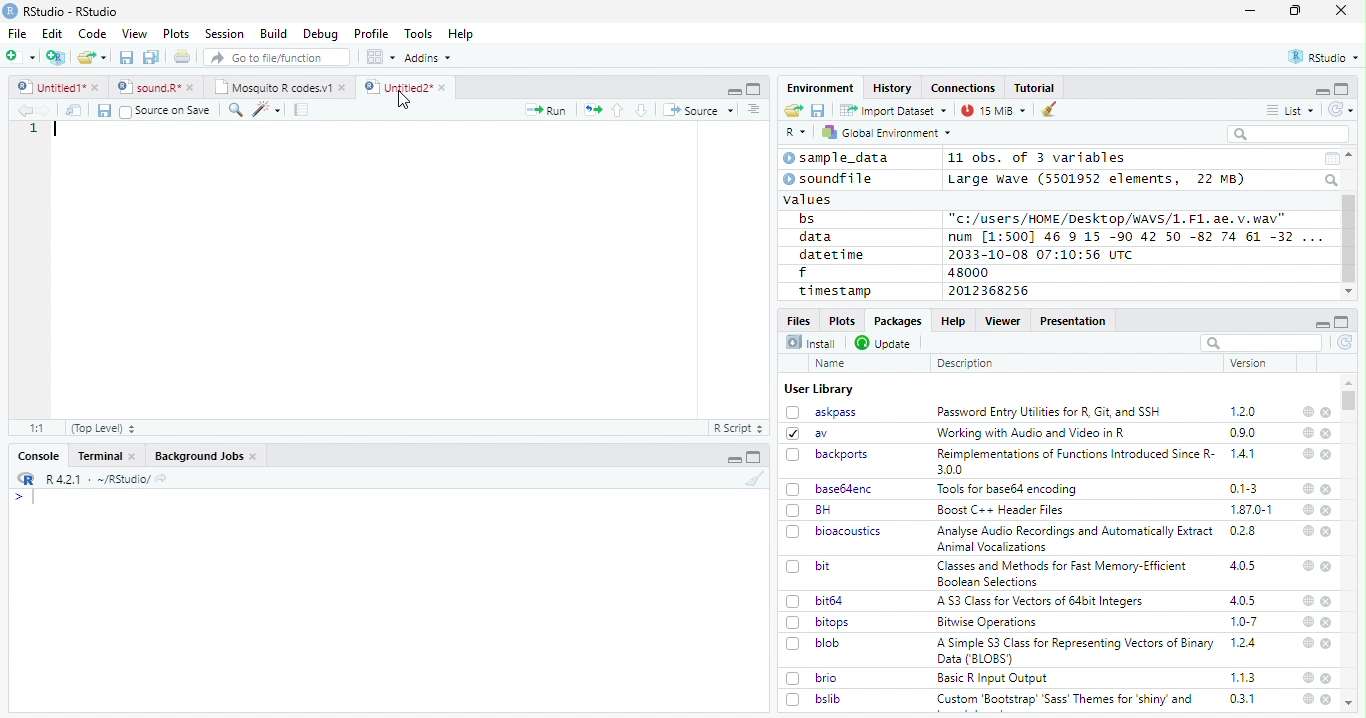  I want to click on Help, so click(952, 320).